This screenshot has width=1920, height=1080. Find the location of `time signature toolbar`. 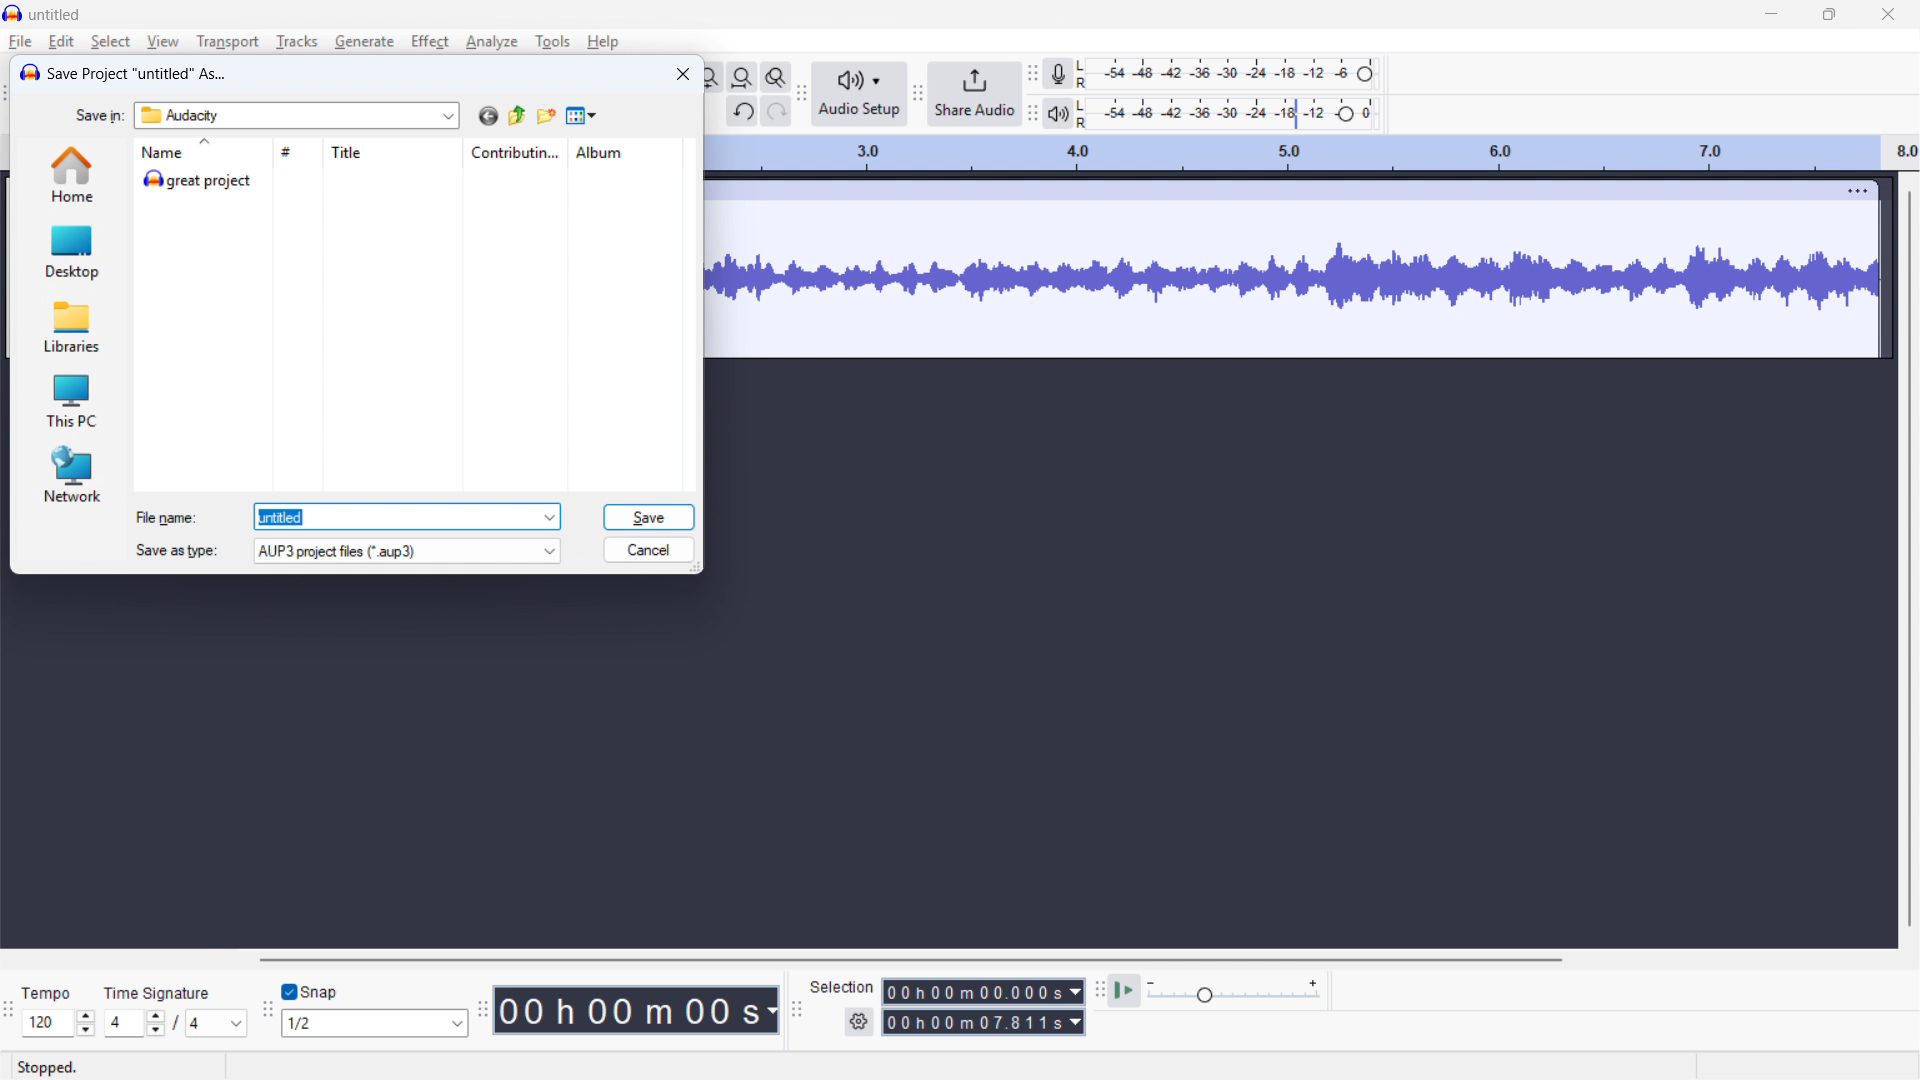

time signature toolbar is located at coordinates (8, 1011).